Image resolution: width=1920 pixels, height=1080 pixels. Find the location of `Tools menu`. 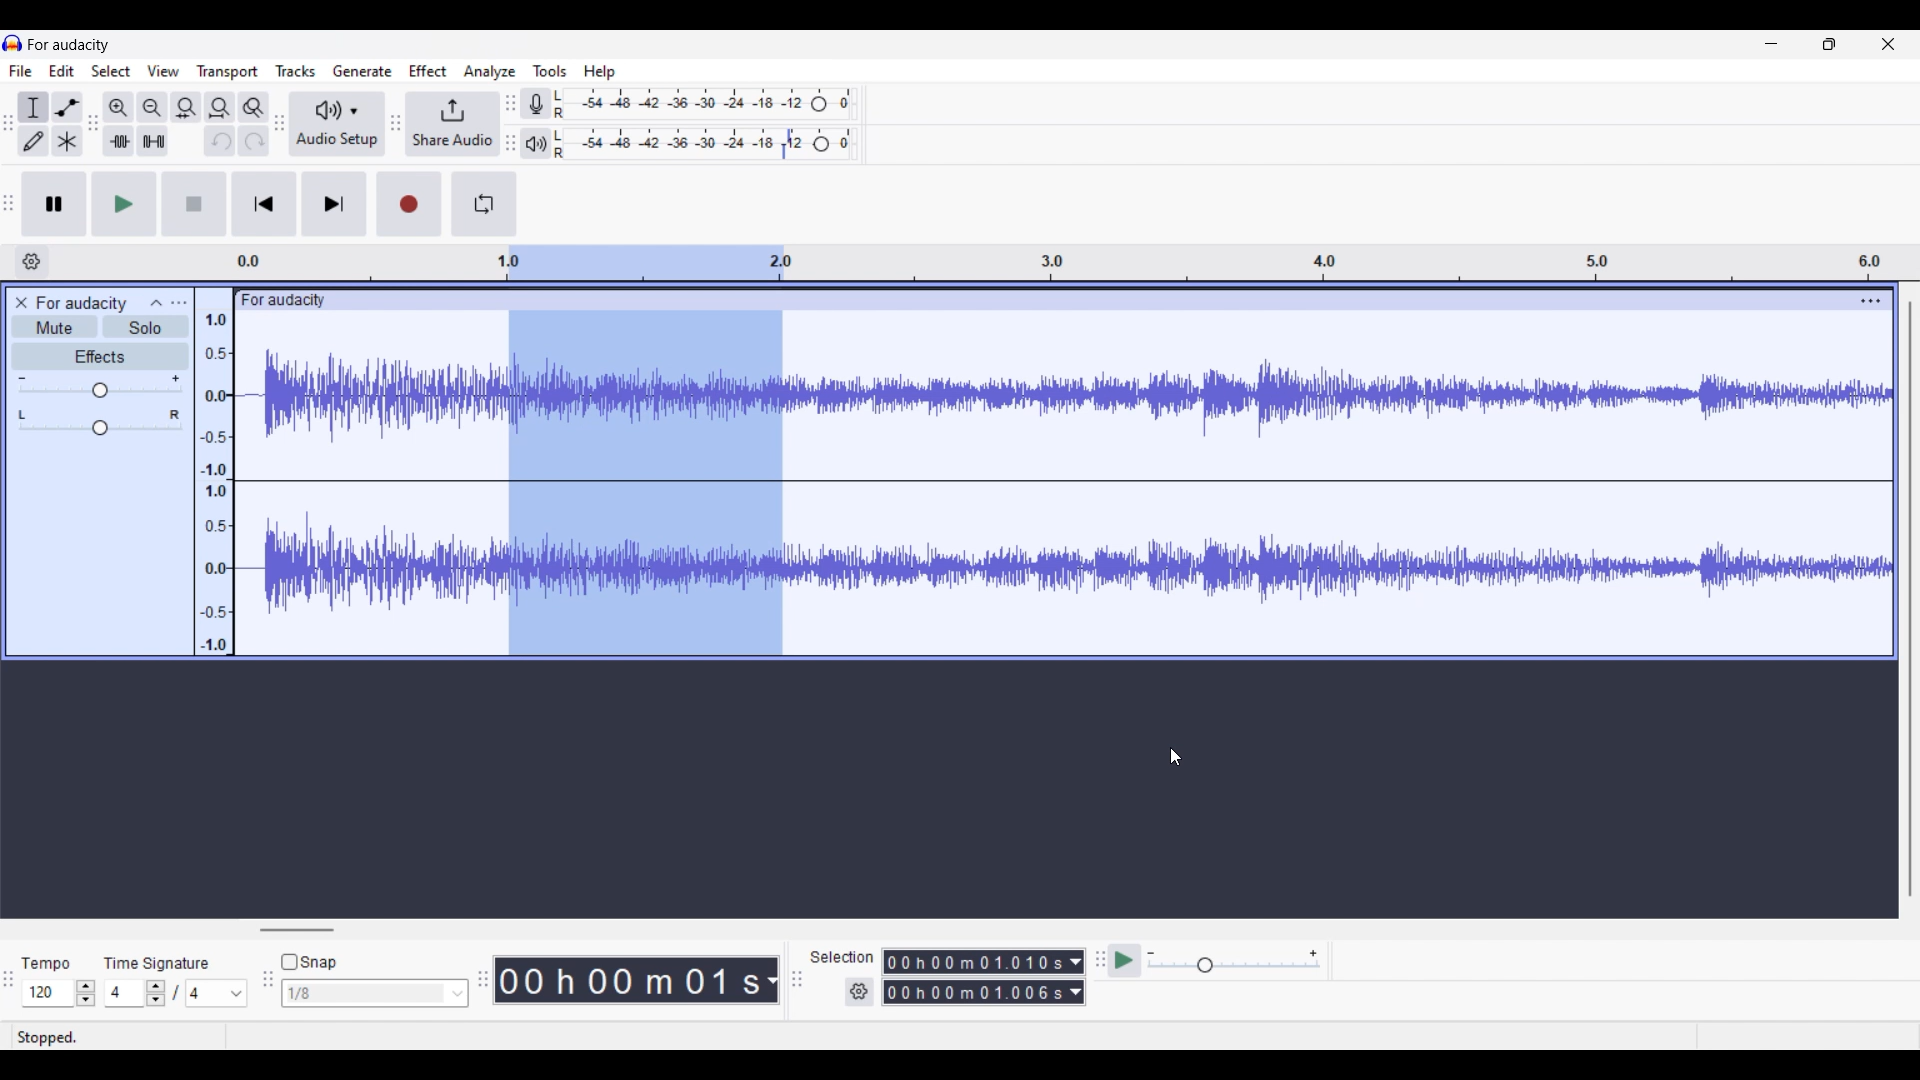

Tools menu is located at coordinates (550, 71).